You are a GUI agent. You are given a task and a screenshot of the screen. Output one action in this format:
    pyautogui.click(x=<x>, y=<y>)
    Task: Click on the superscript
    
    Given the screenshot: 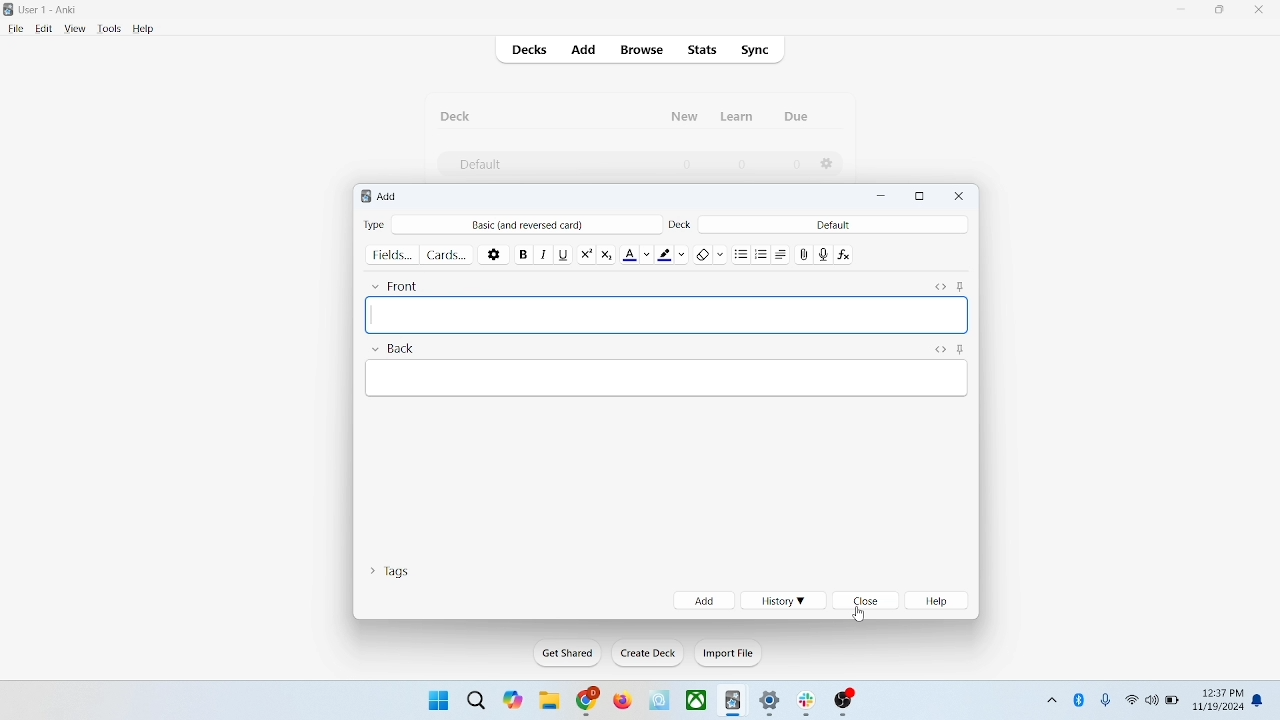 What is the action you would take?
    pyautogui.click(x=586, y=252)
    